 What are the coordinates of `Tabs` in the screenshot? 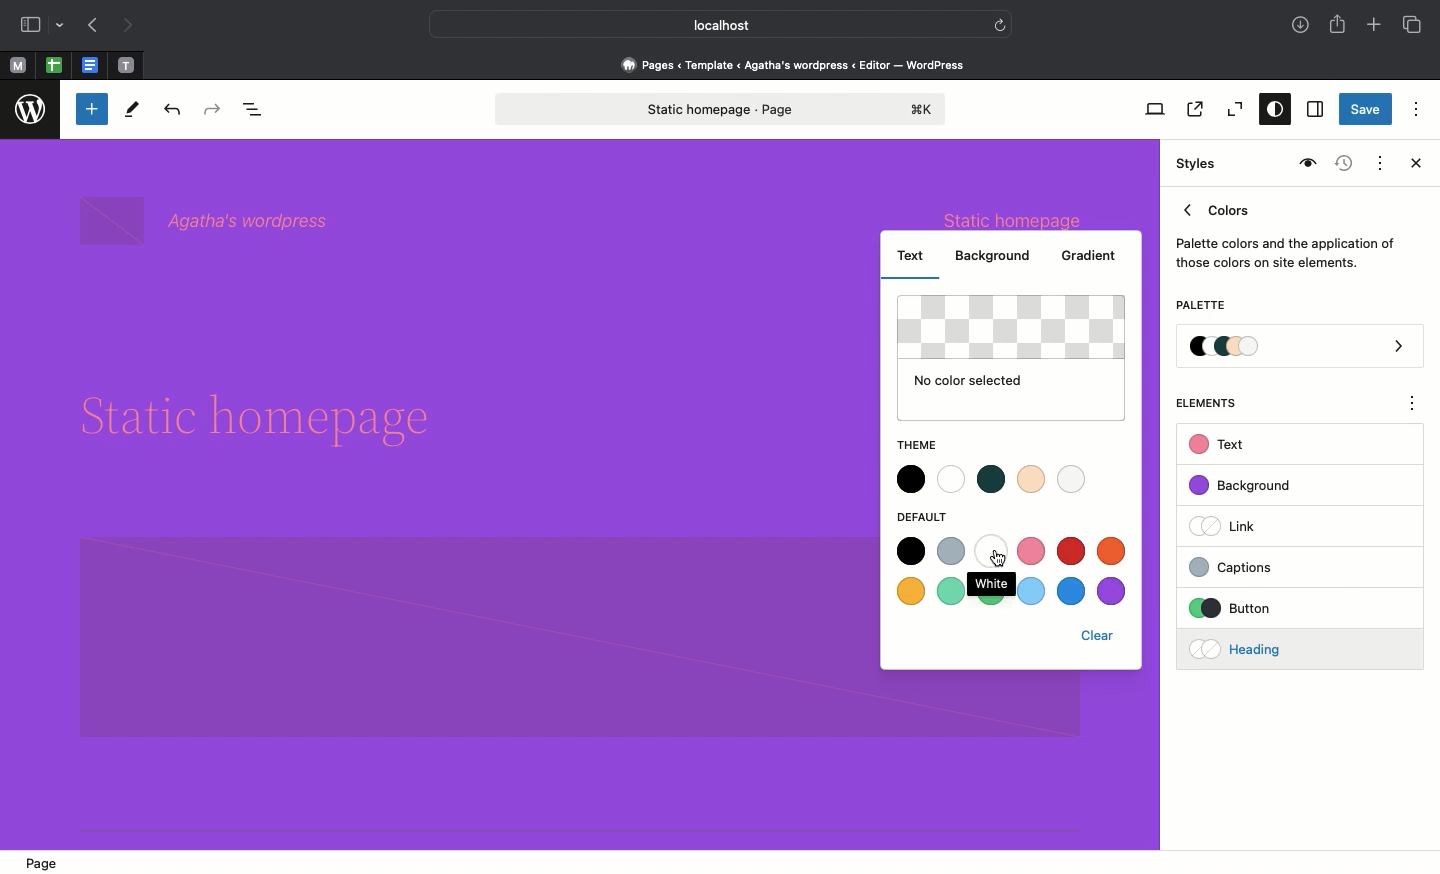 It's located at (1414, 25).